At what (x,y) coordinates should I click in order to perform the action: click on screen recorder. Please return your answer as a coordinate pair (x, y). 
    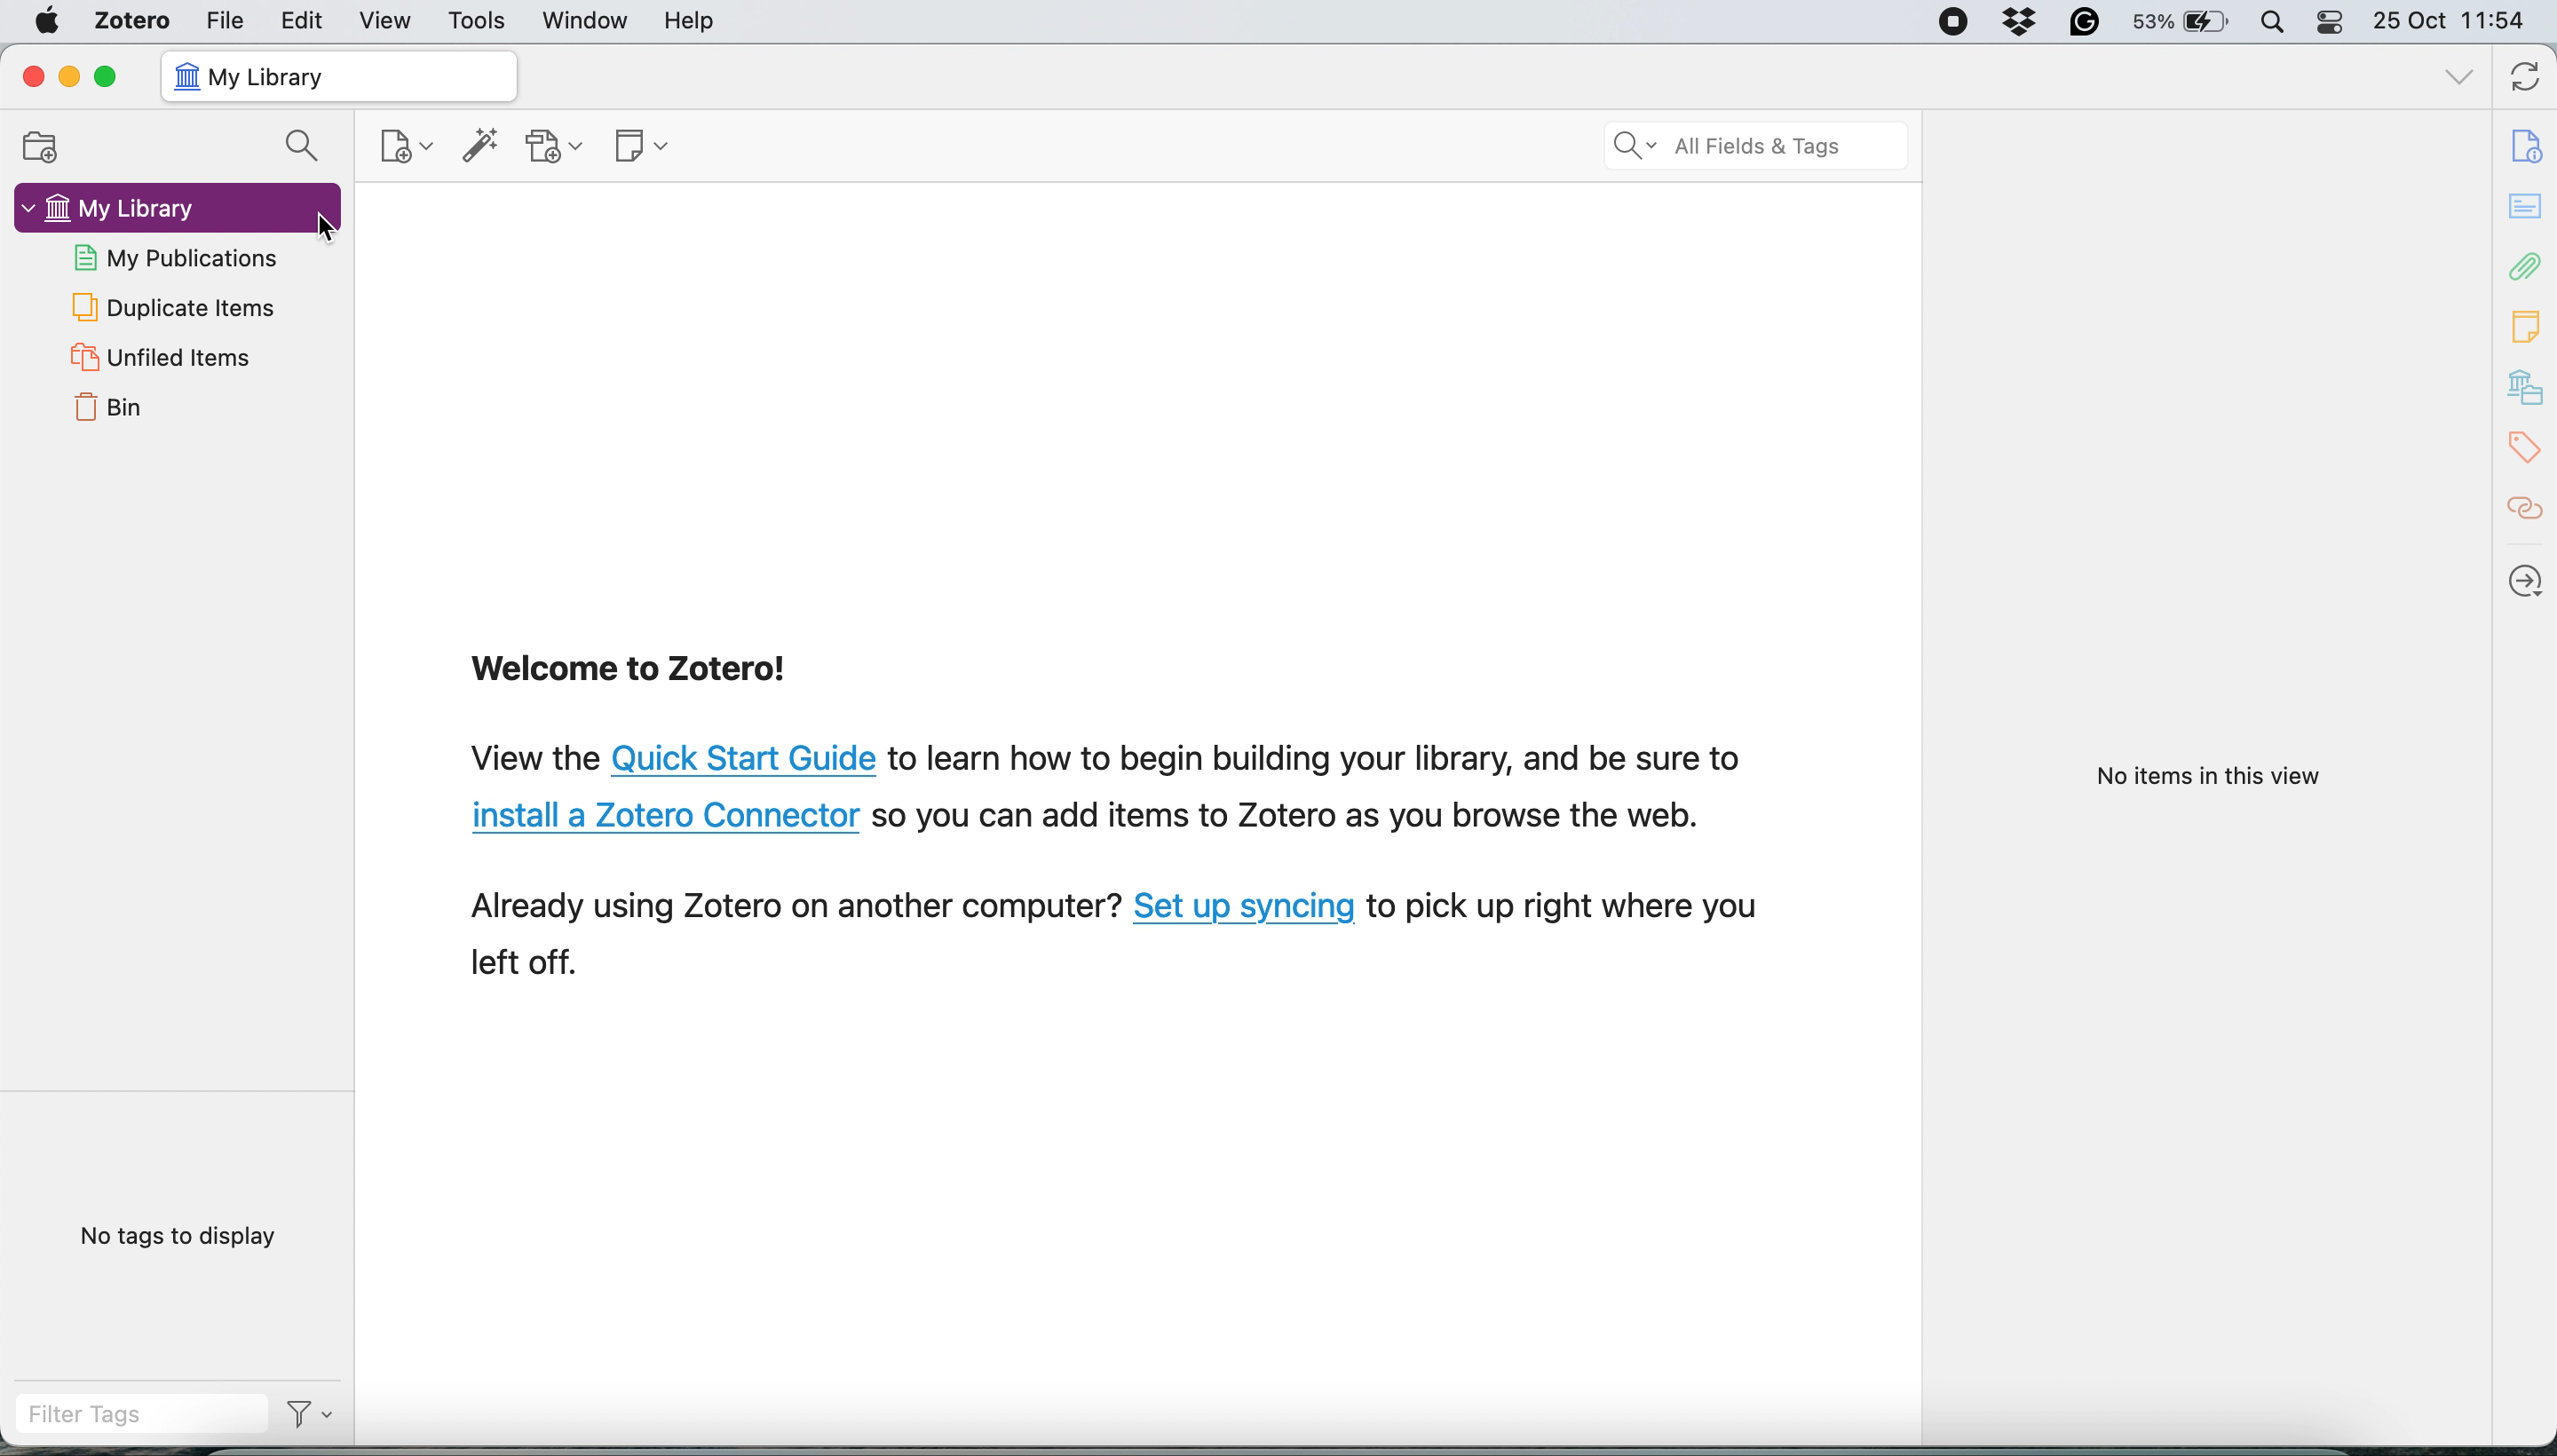
    Looking at the image, I should click on (1950, 22).